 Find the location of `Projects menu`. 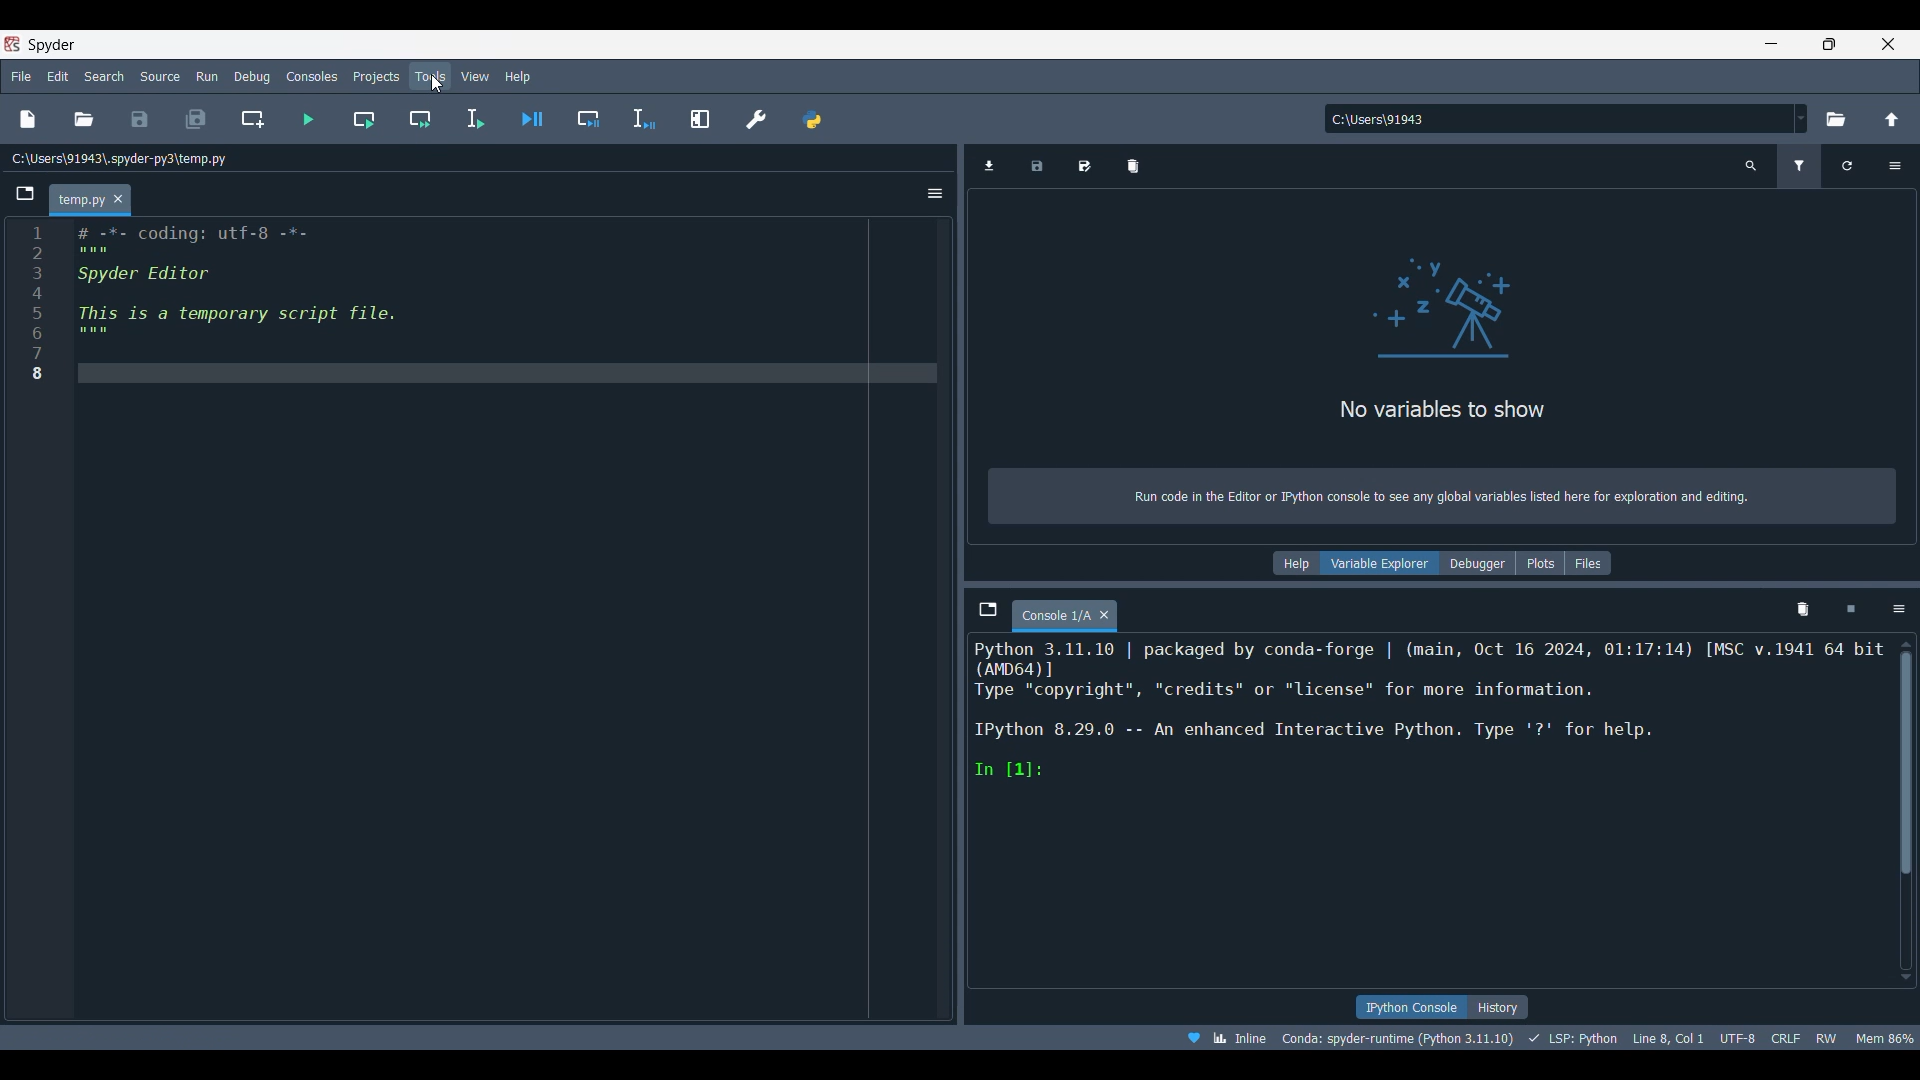

Projects menu is located at coordinates (375, 75).